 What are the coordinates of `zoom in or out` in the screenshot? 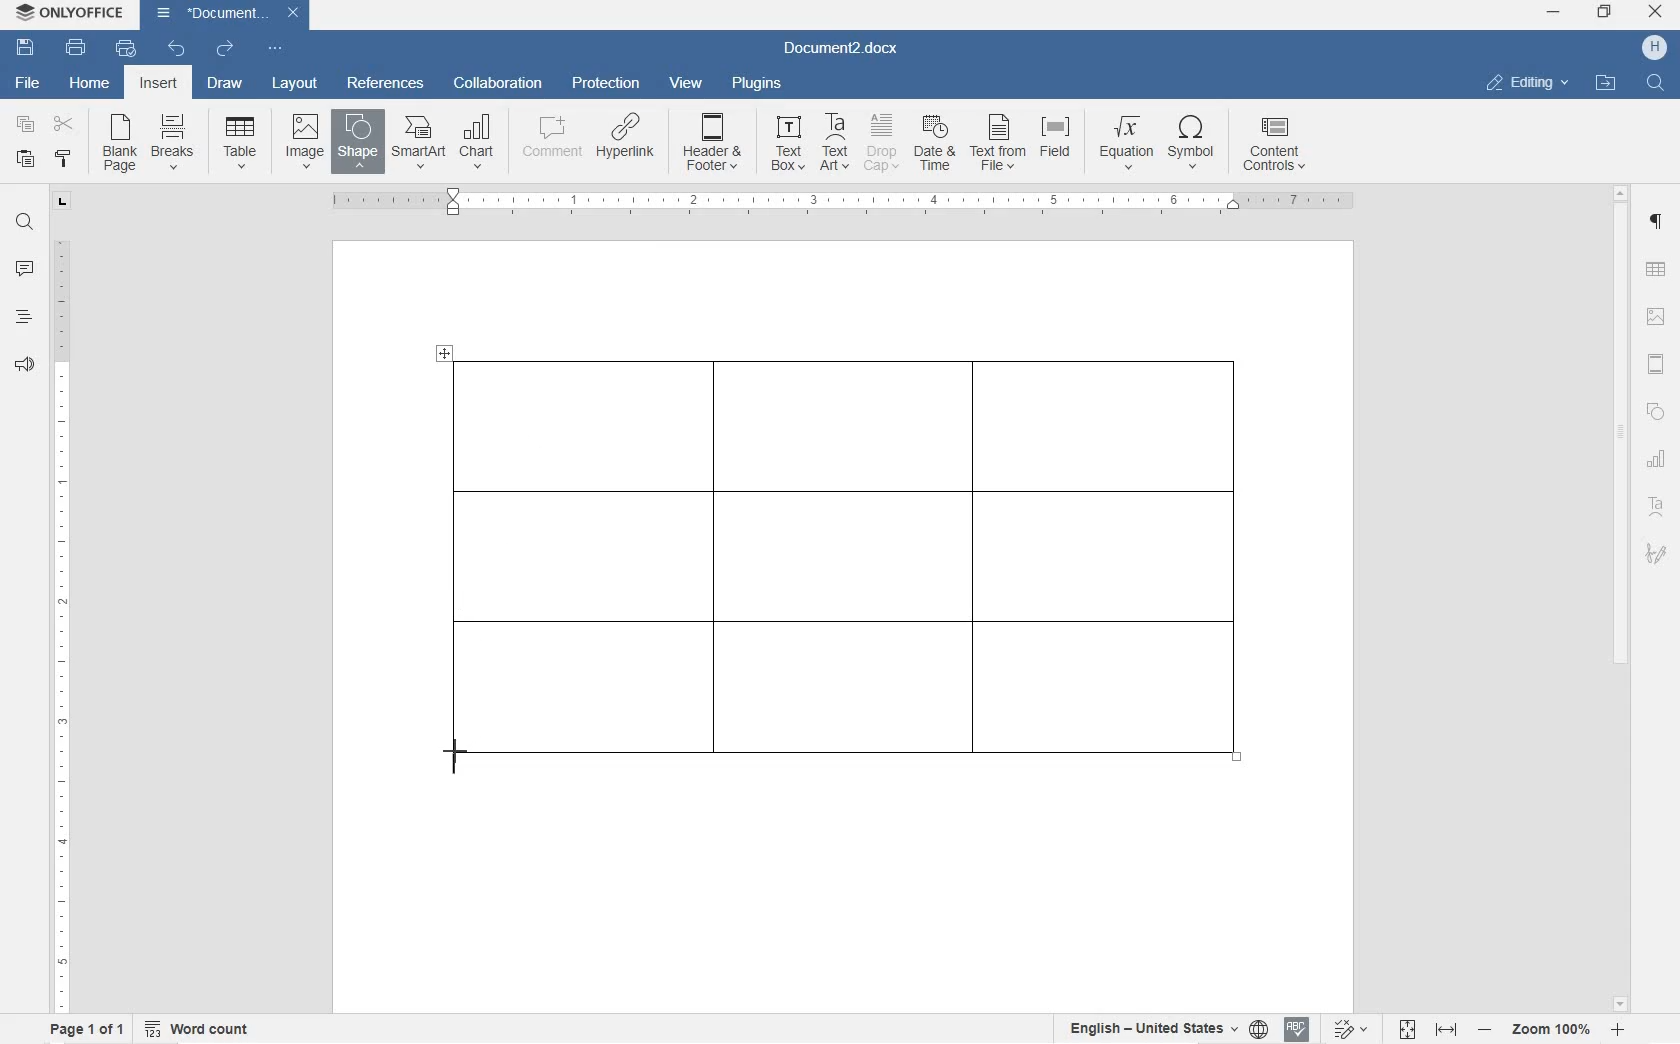 It's located at (1553, 1029).